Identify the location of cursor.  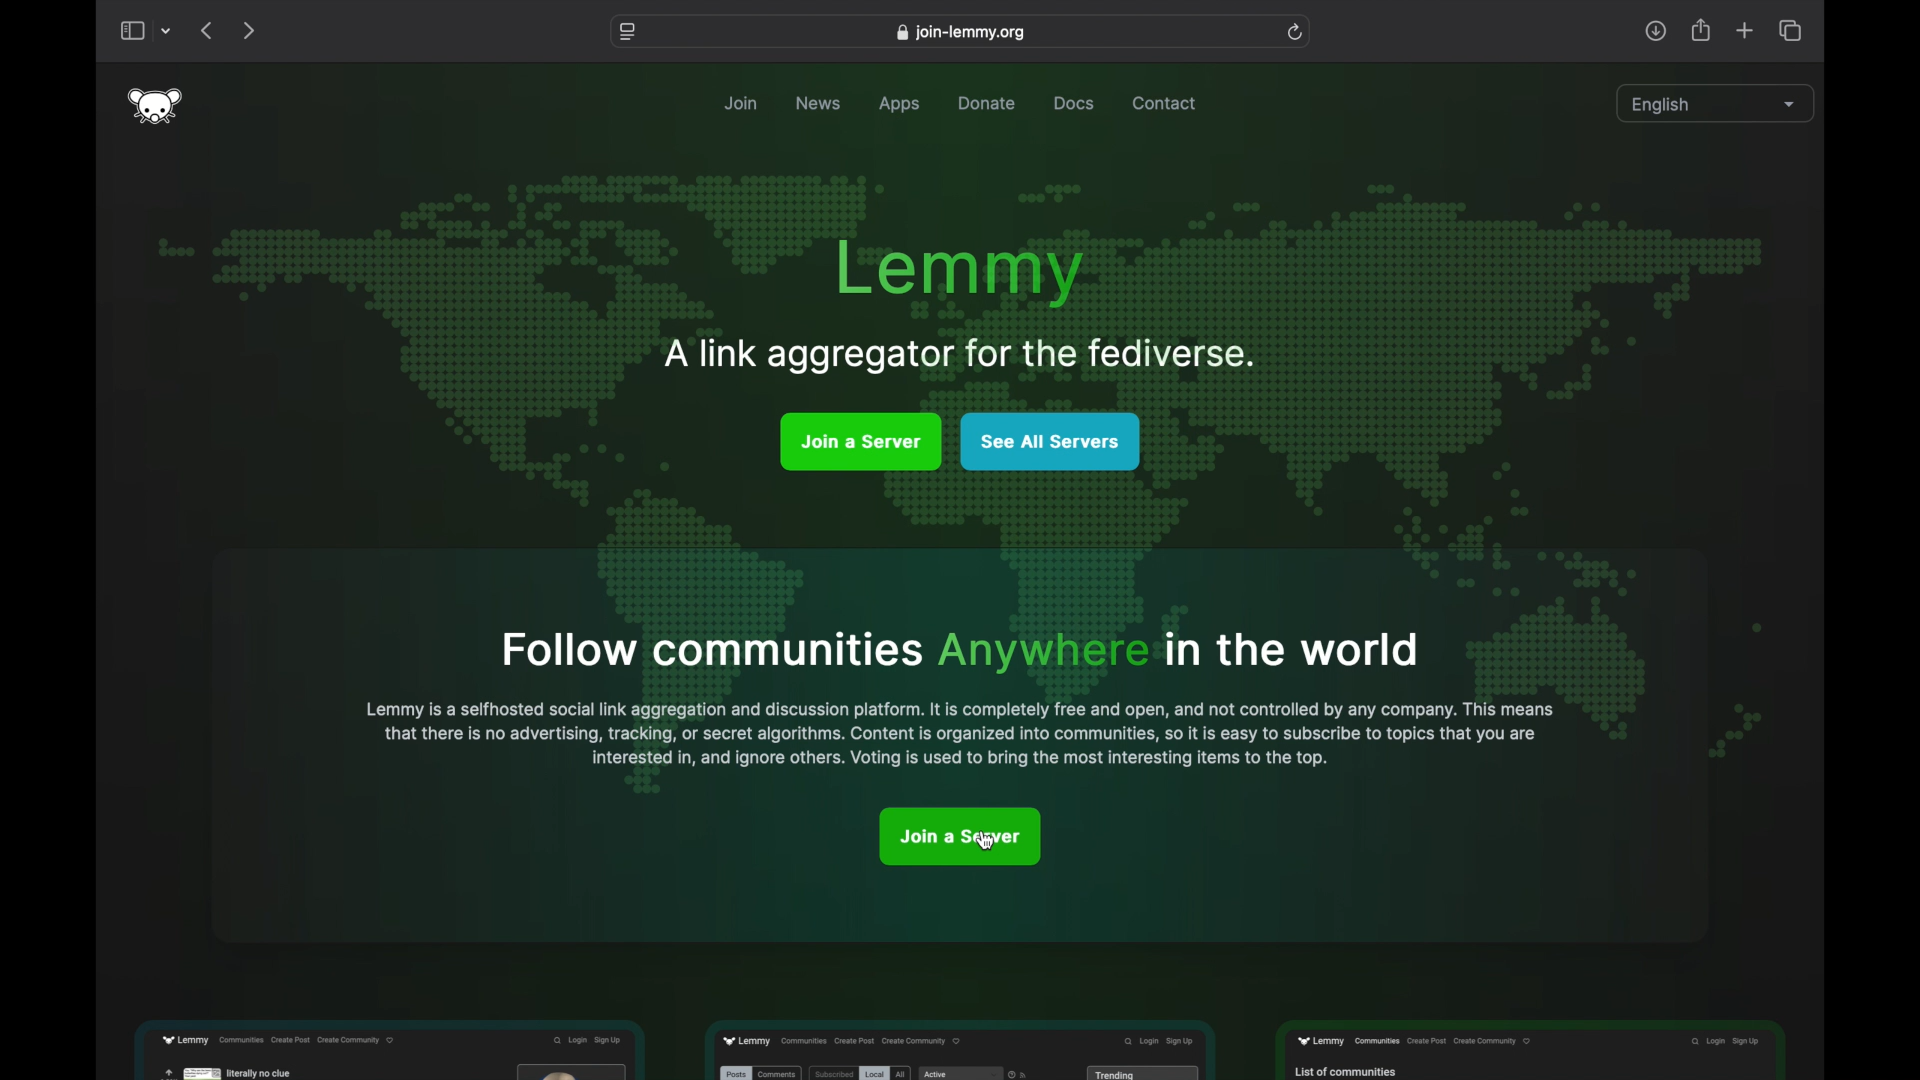
(985, 842).